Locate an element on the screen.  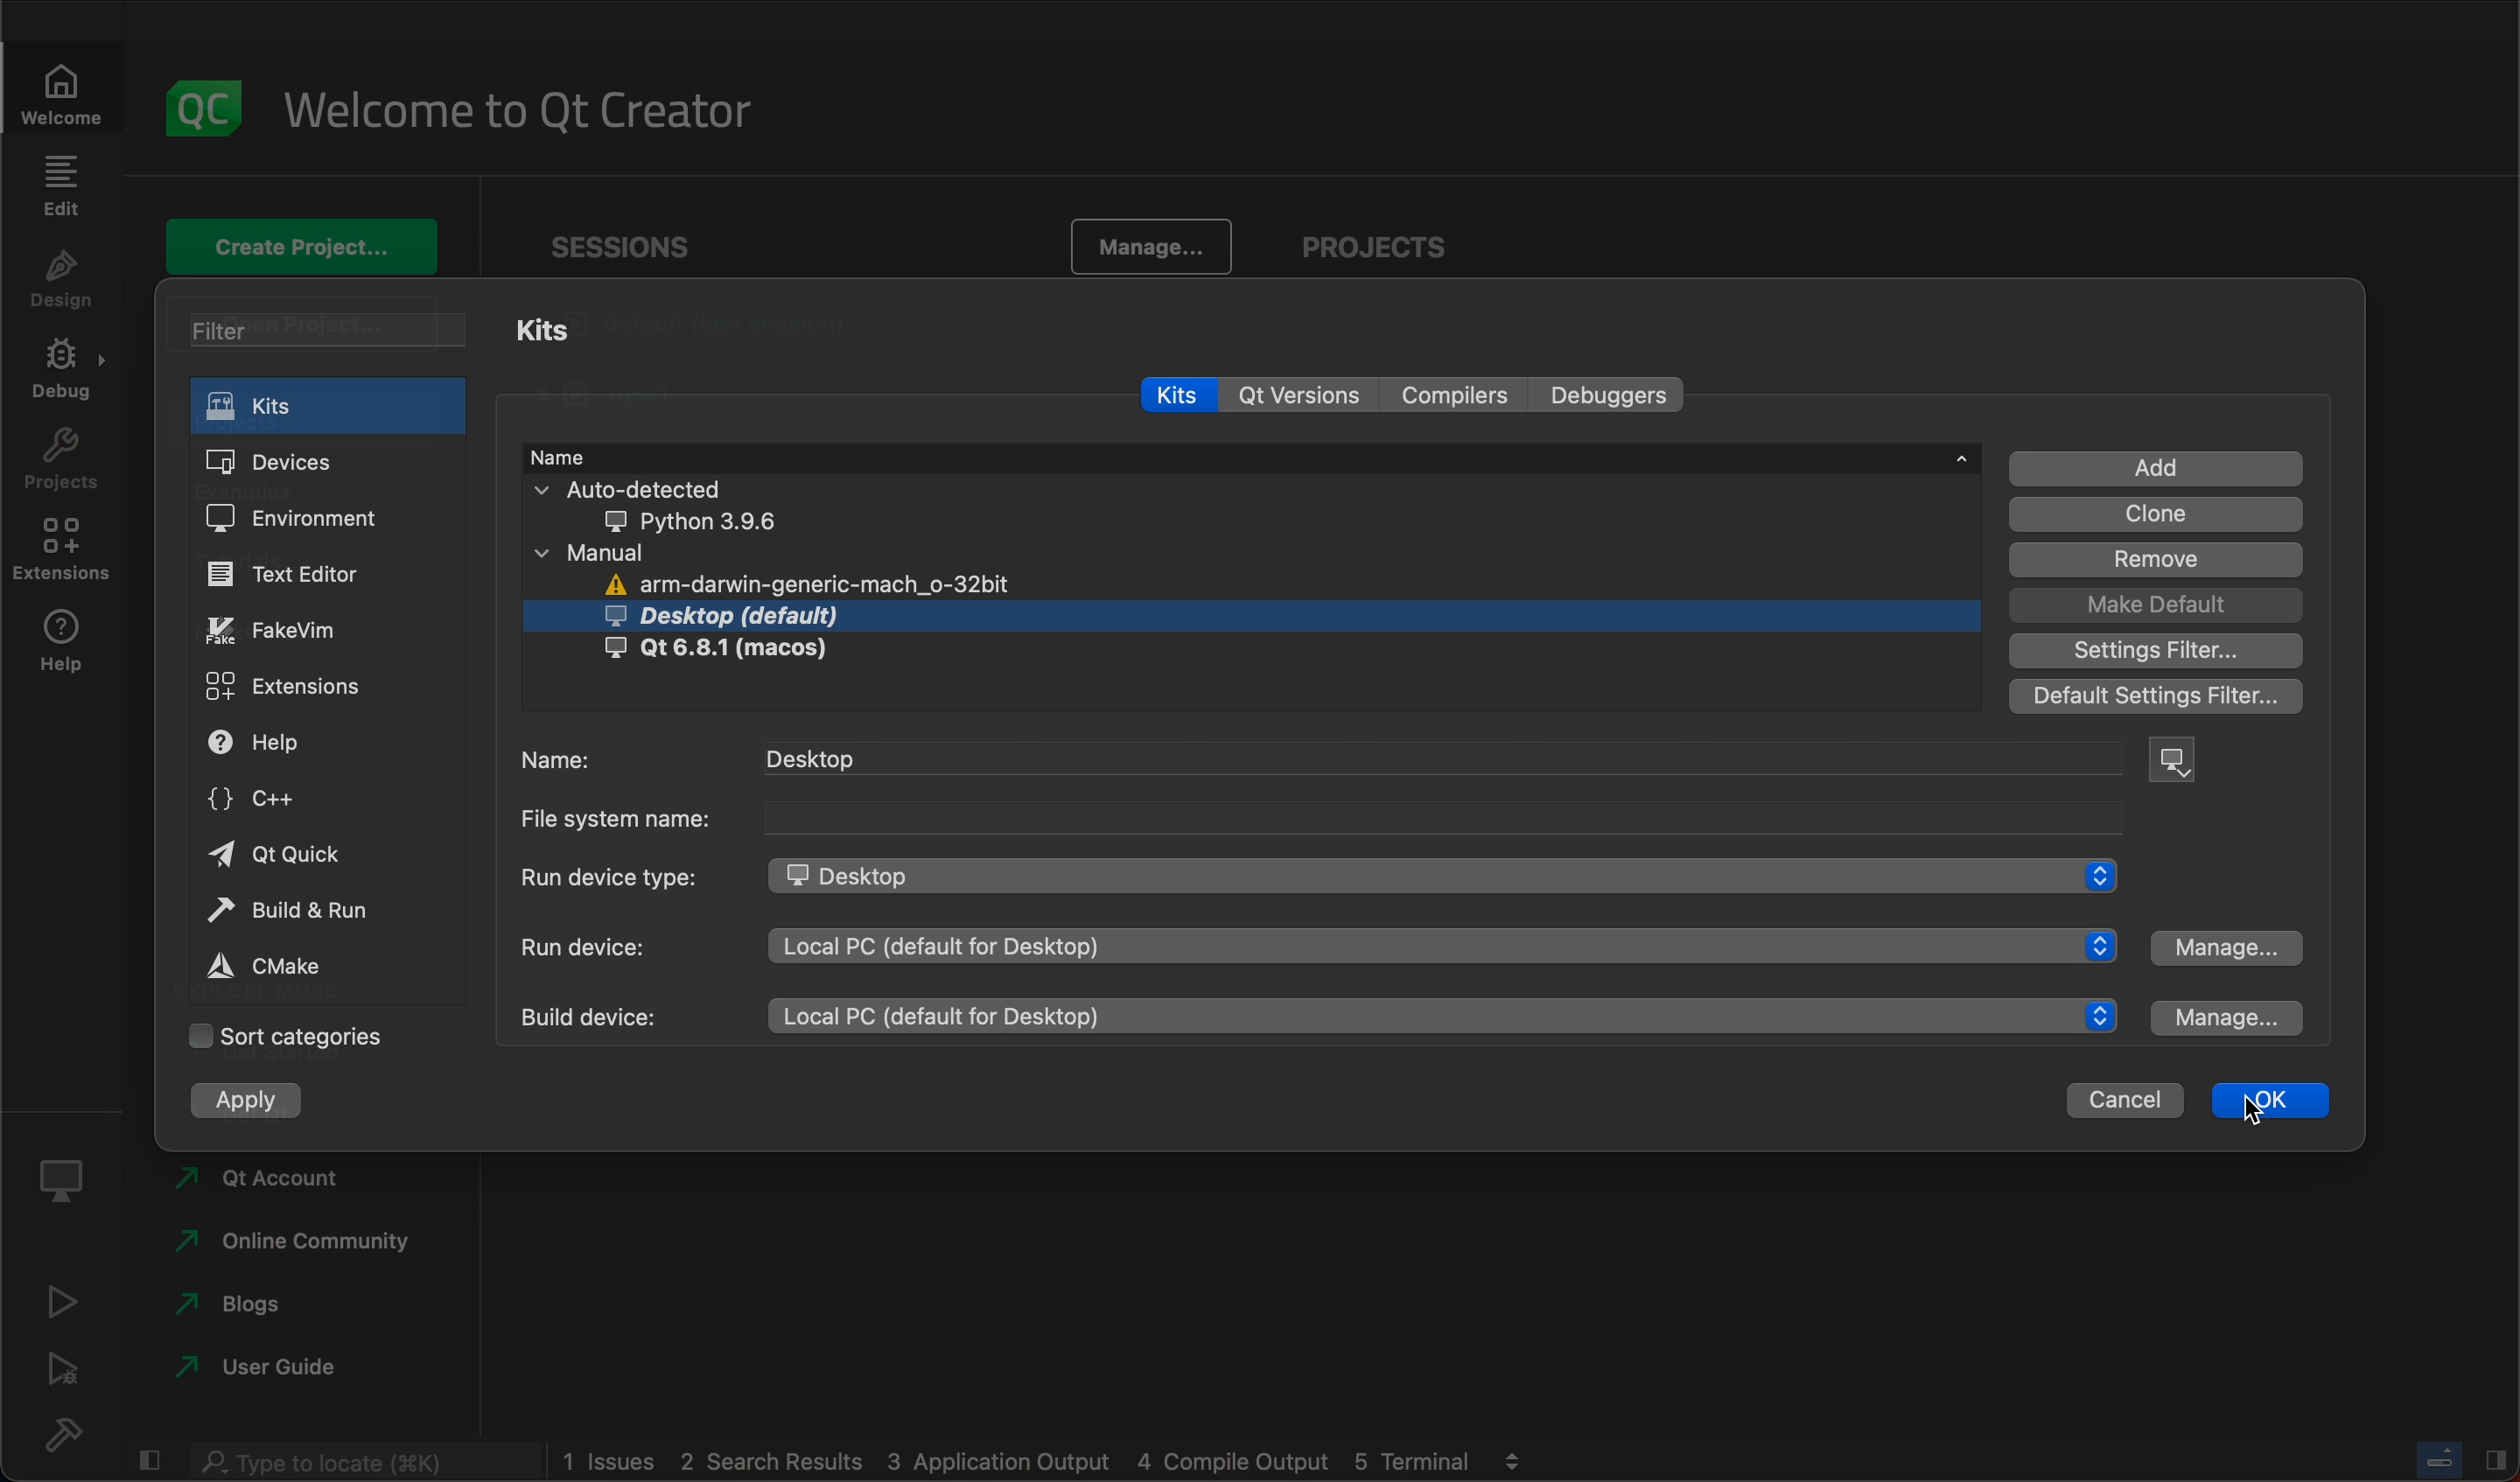
projects is located at coordinates (59, 467).